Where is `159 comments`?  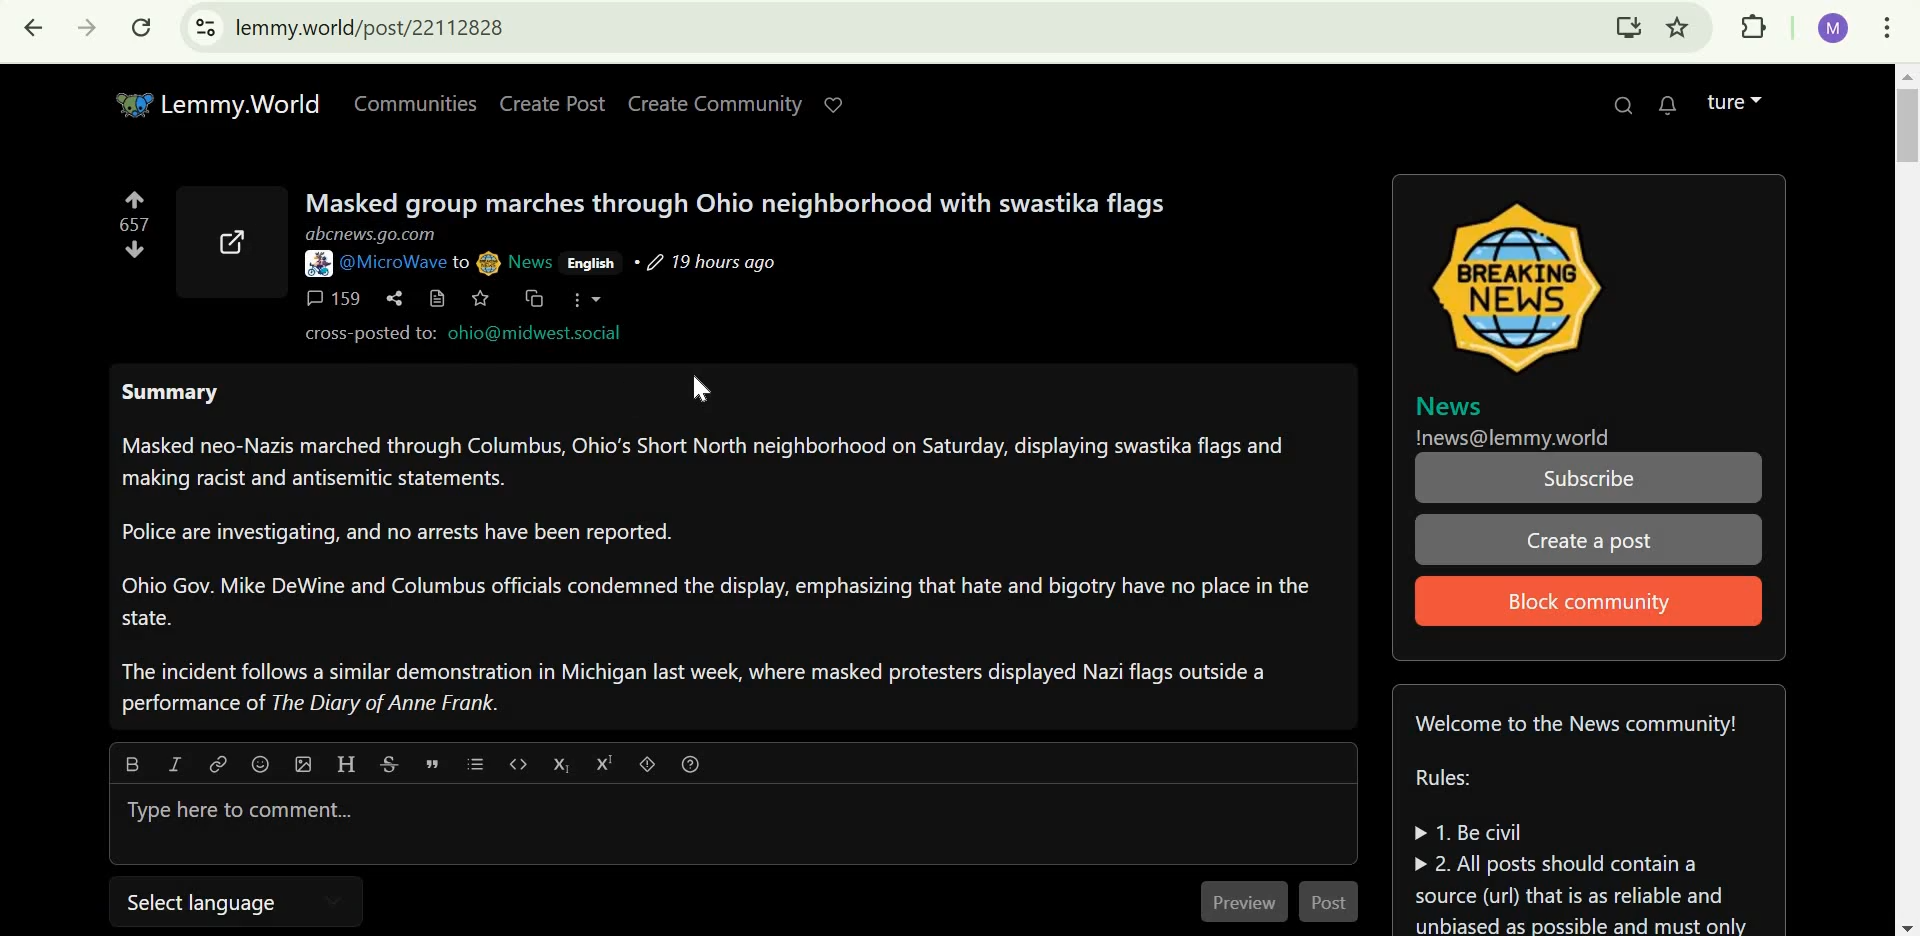 159 comments is located at coordinates (326, 298).